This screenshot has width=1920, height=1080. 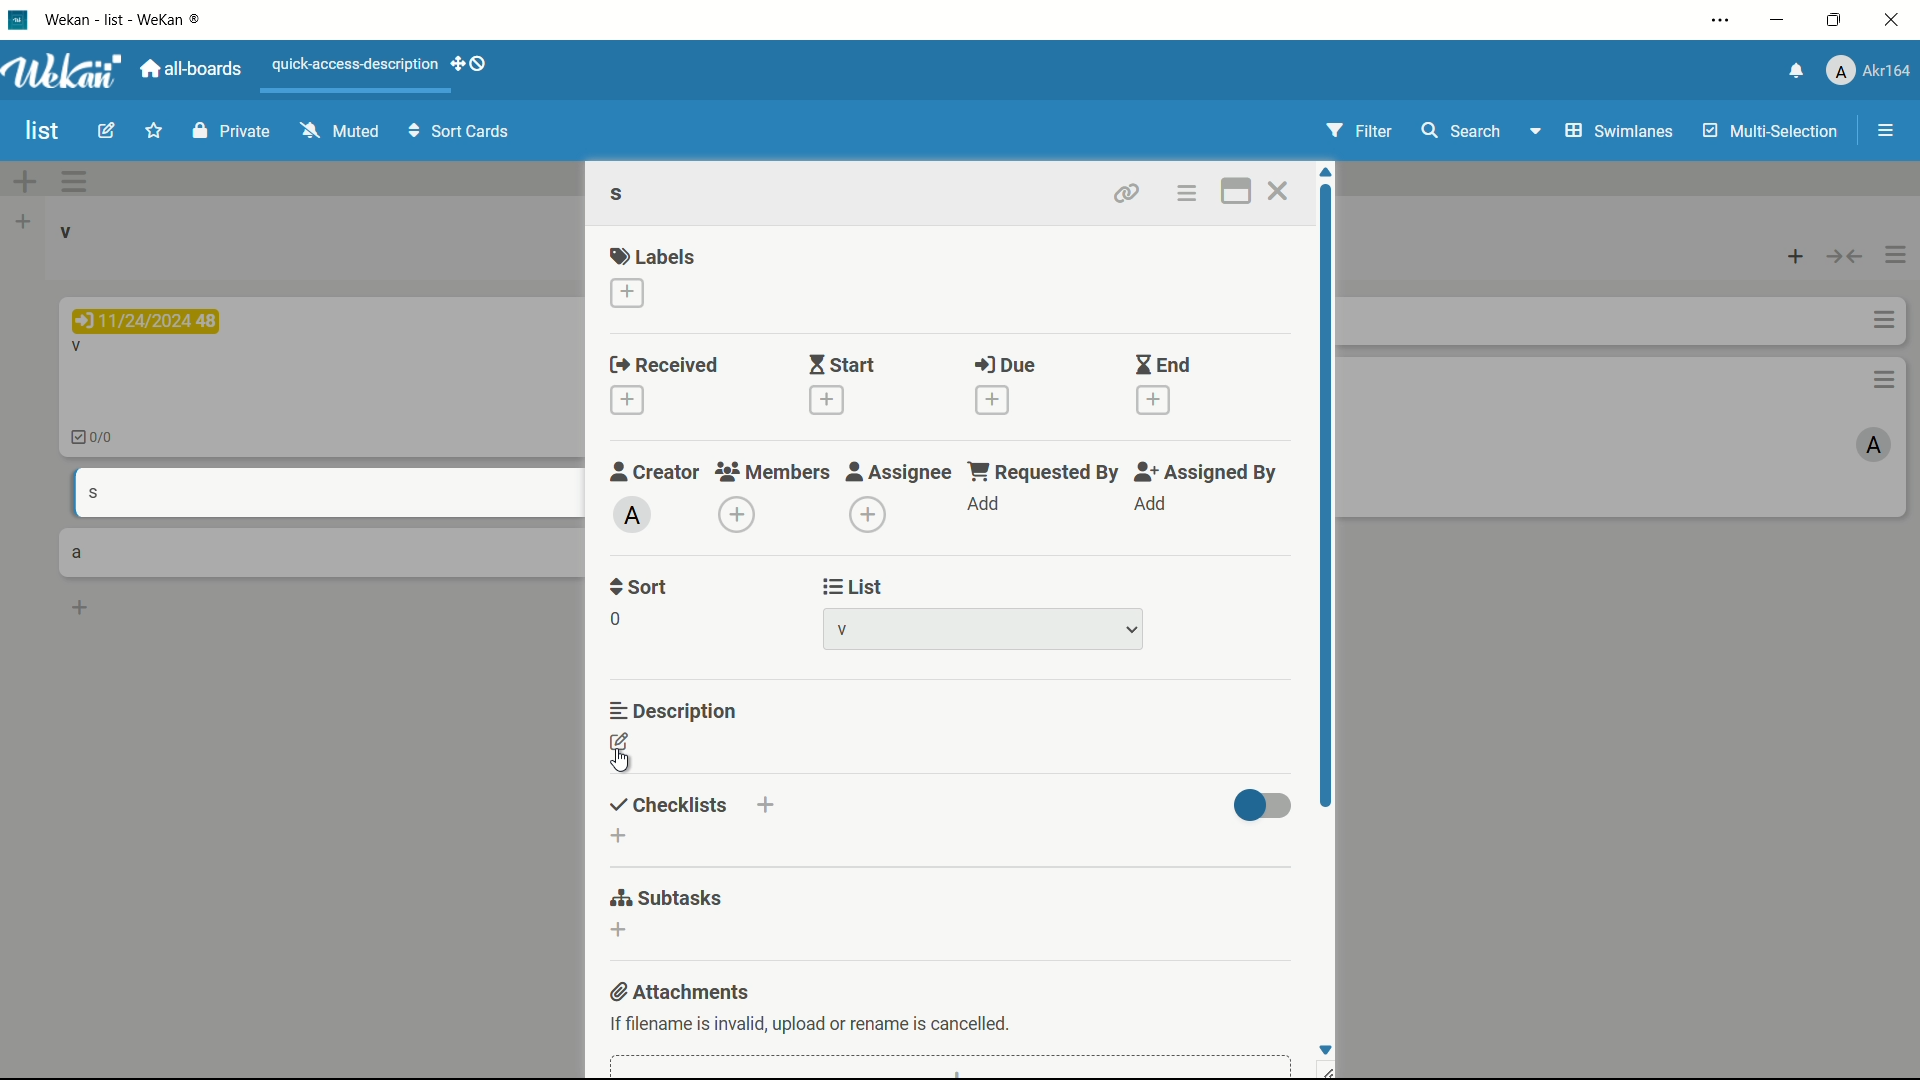 I want to click on received, so click(x=665, y=363).